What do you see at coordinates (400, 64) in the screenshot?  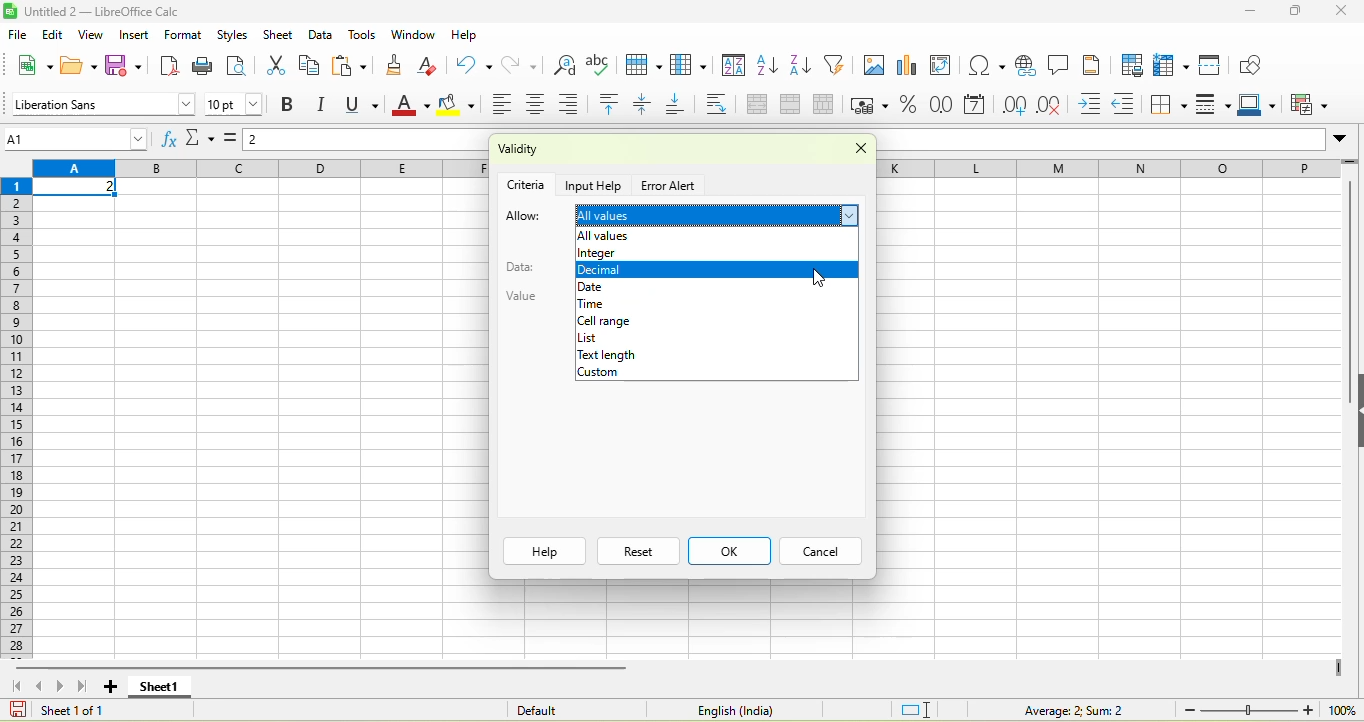 I see `clone formatting` at bounding box center [400, 64].